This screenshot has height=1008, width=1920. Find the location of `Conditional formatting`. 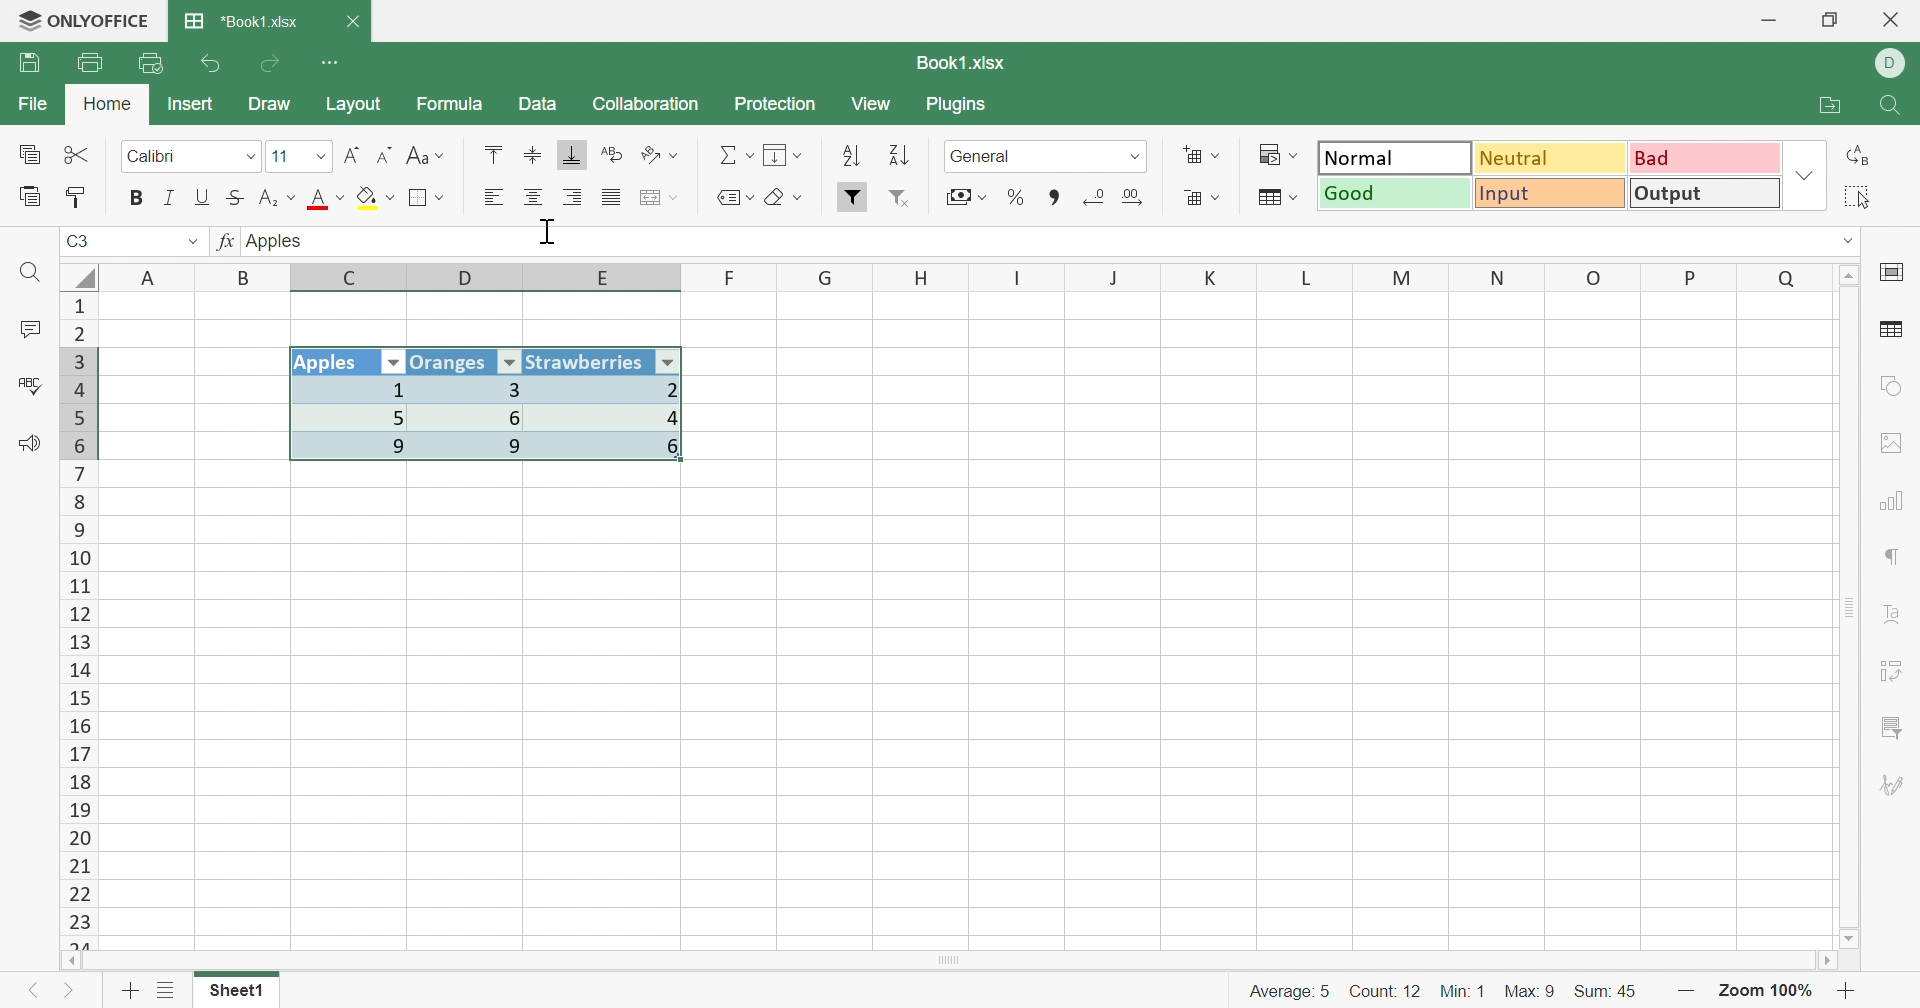

Conditional formatting is located at coordinates (1283, 155).